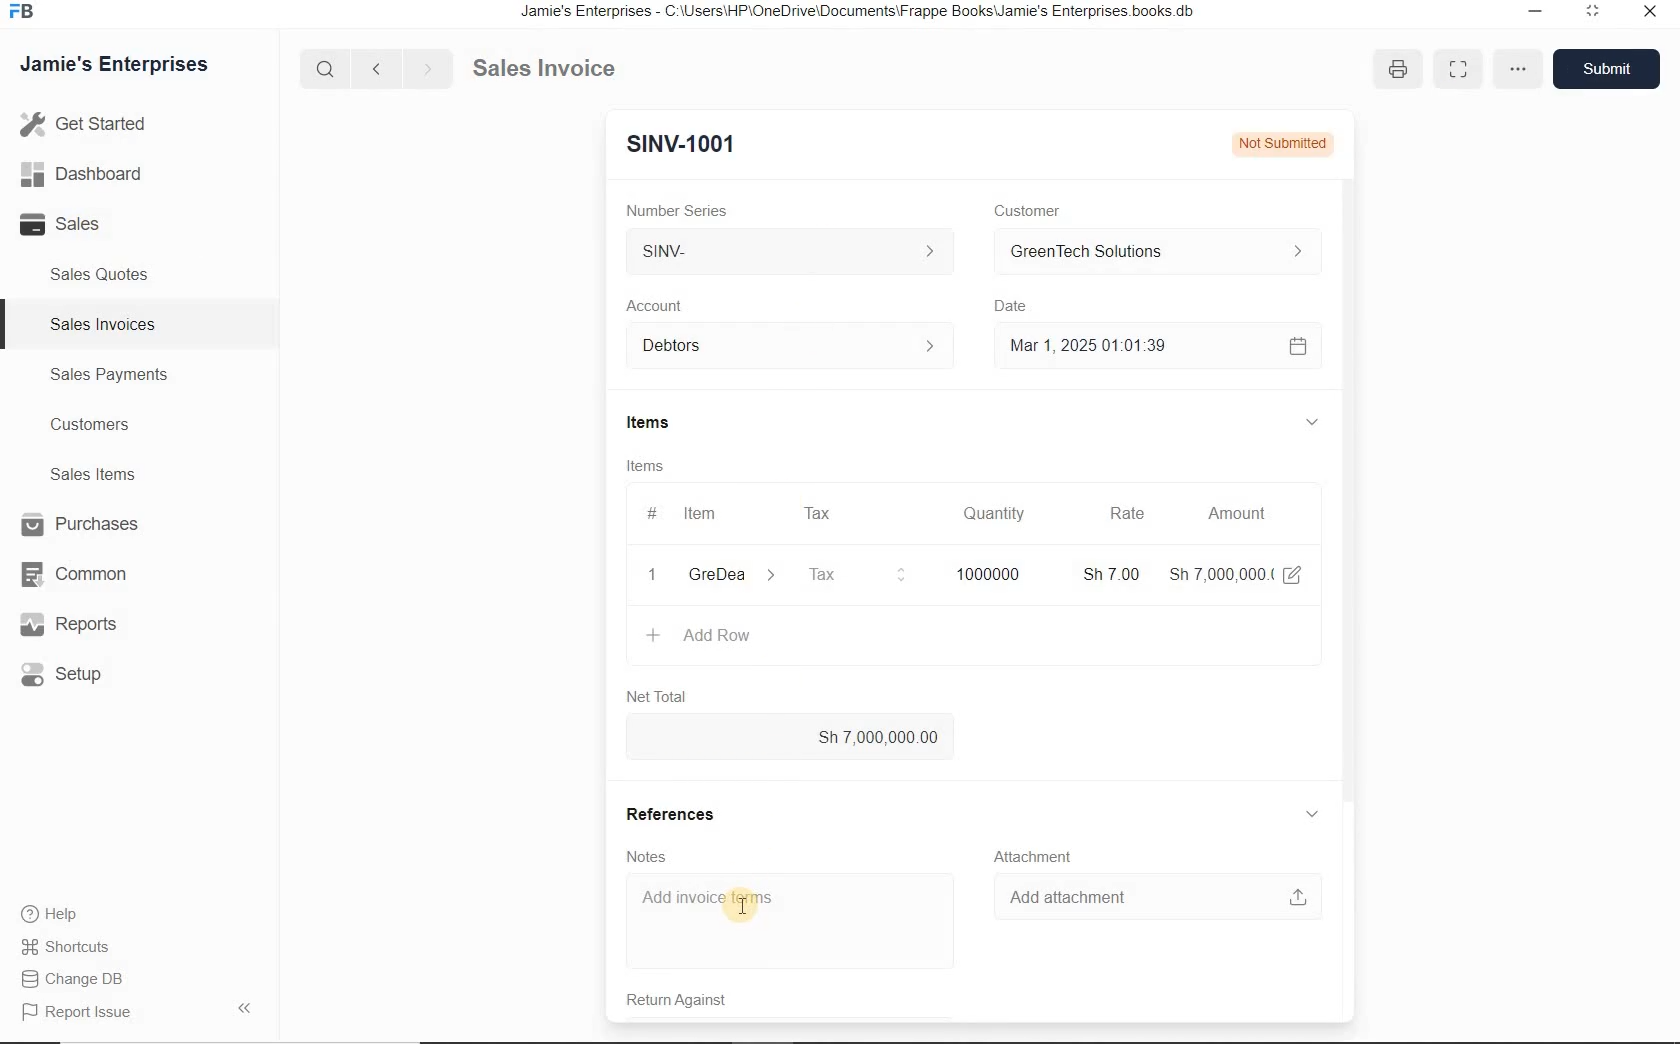 Image resolution: width=1680 pixels, height=1044 pixels. What do you see at coordinates (1148, 253) in the screenshot?
I see `GreenTech Solutions` at bounding box center [1148, 253].